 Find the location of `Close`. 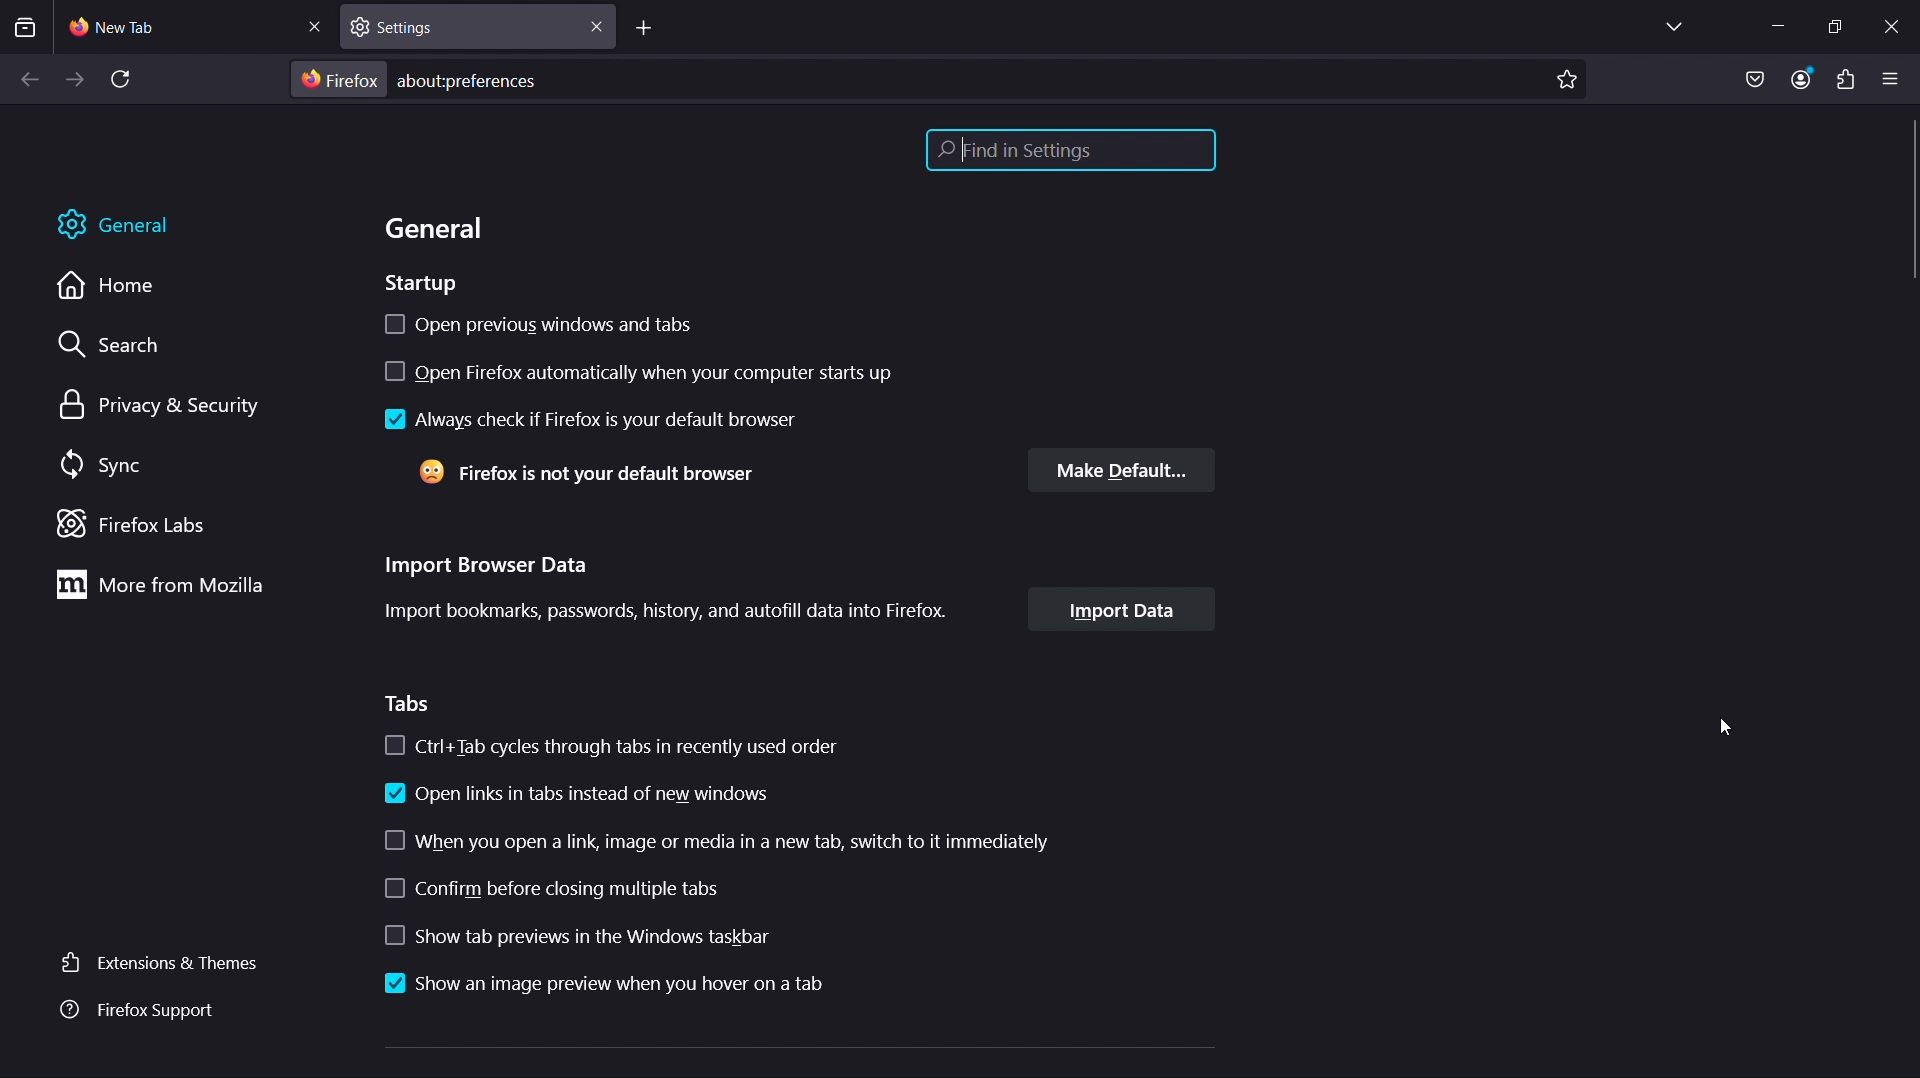

Close is located at coordinates (1894, 23).